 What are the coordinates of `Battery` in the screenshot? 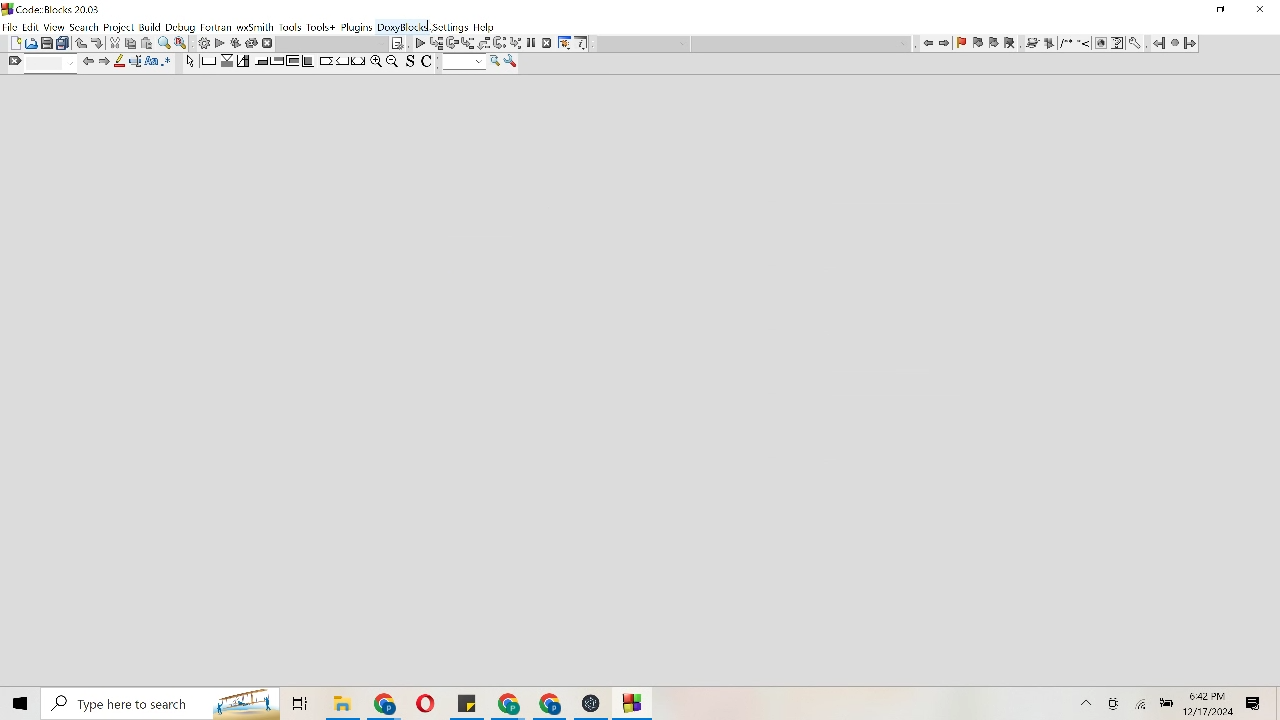 It's located at (1167, 702).